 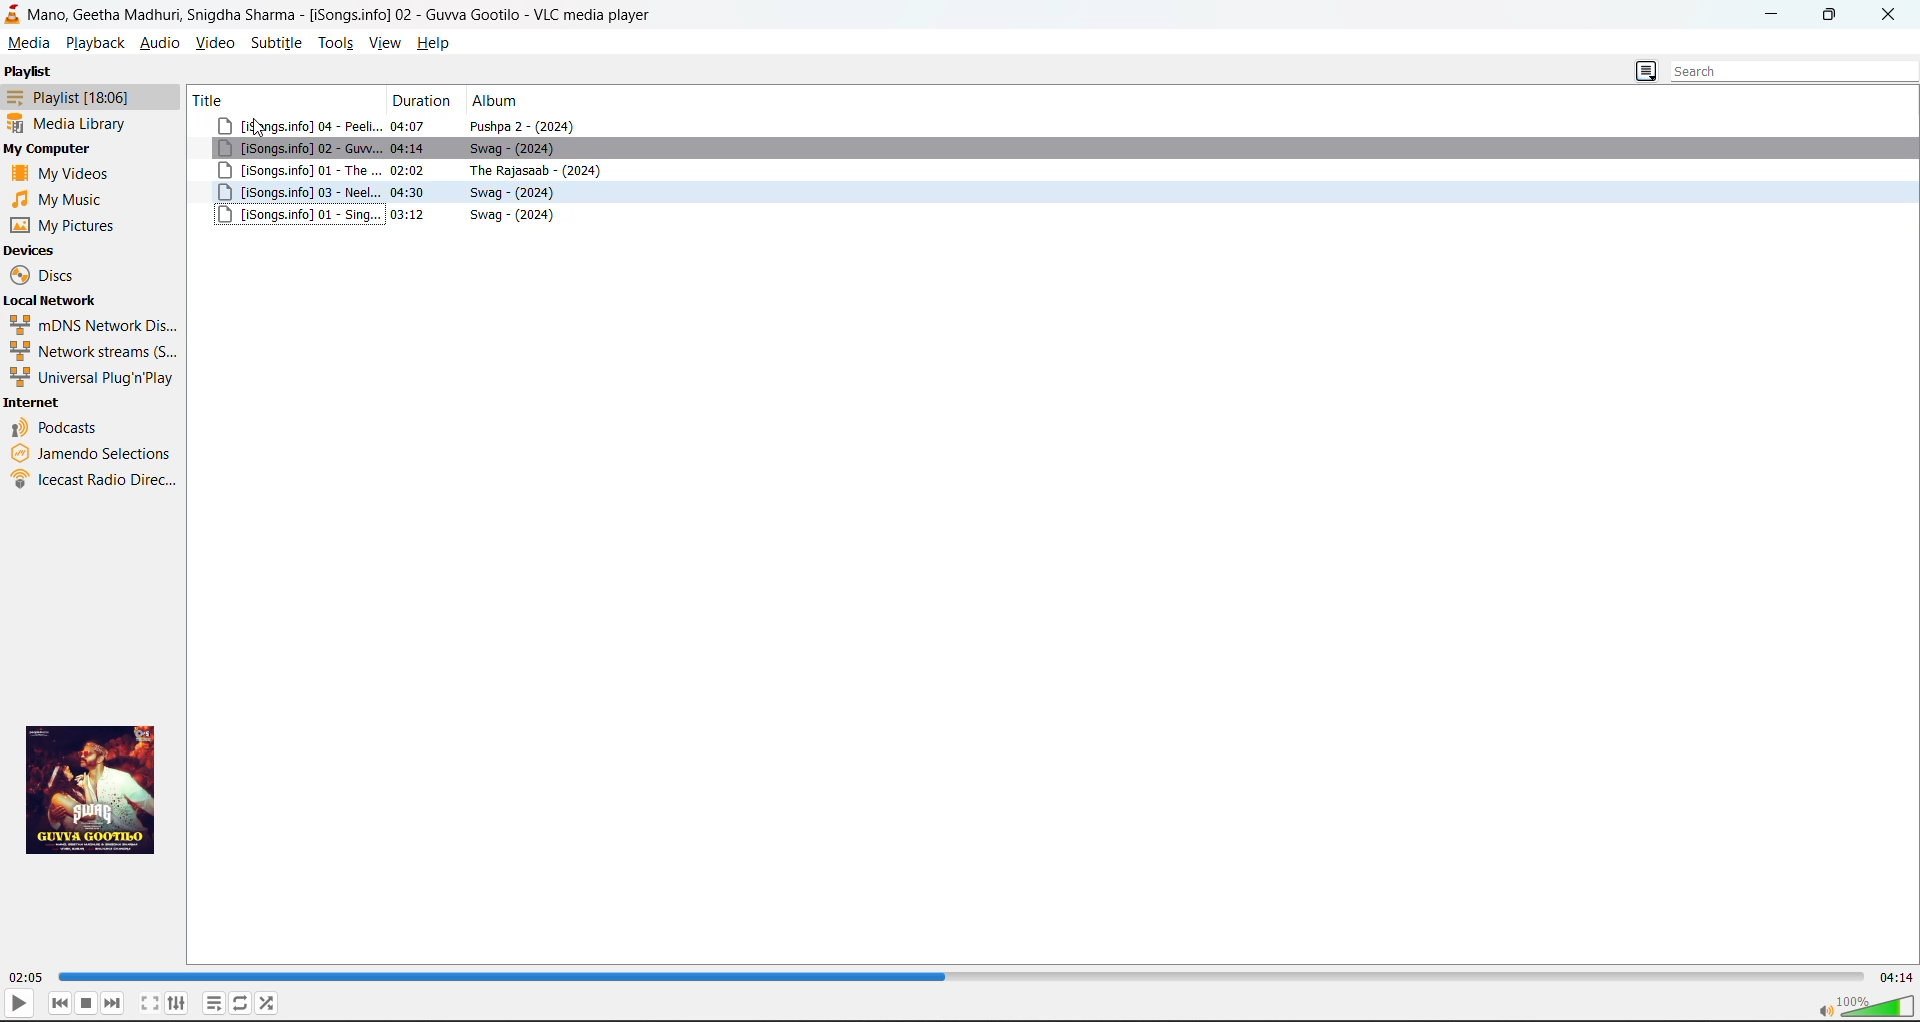 I want to click on track slider, so click(x=961, y=976).